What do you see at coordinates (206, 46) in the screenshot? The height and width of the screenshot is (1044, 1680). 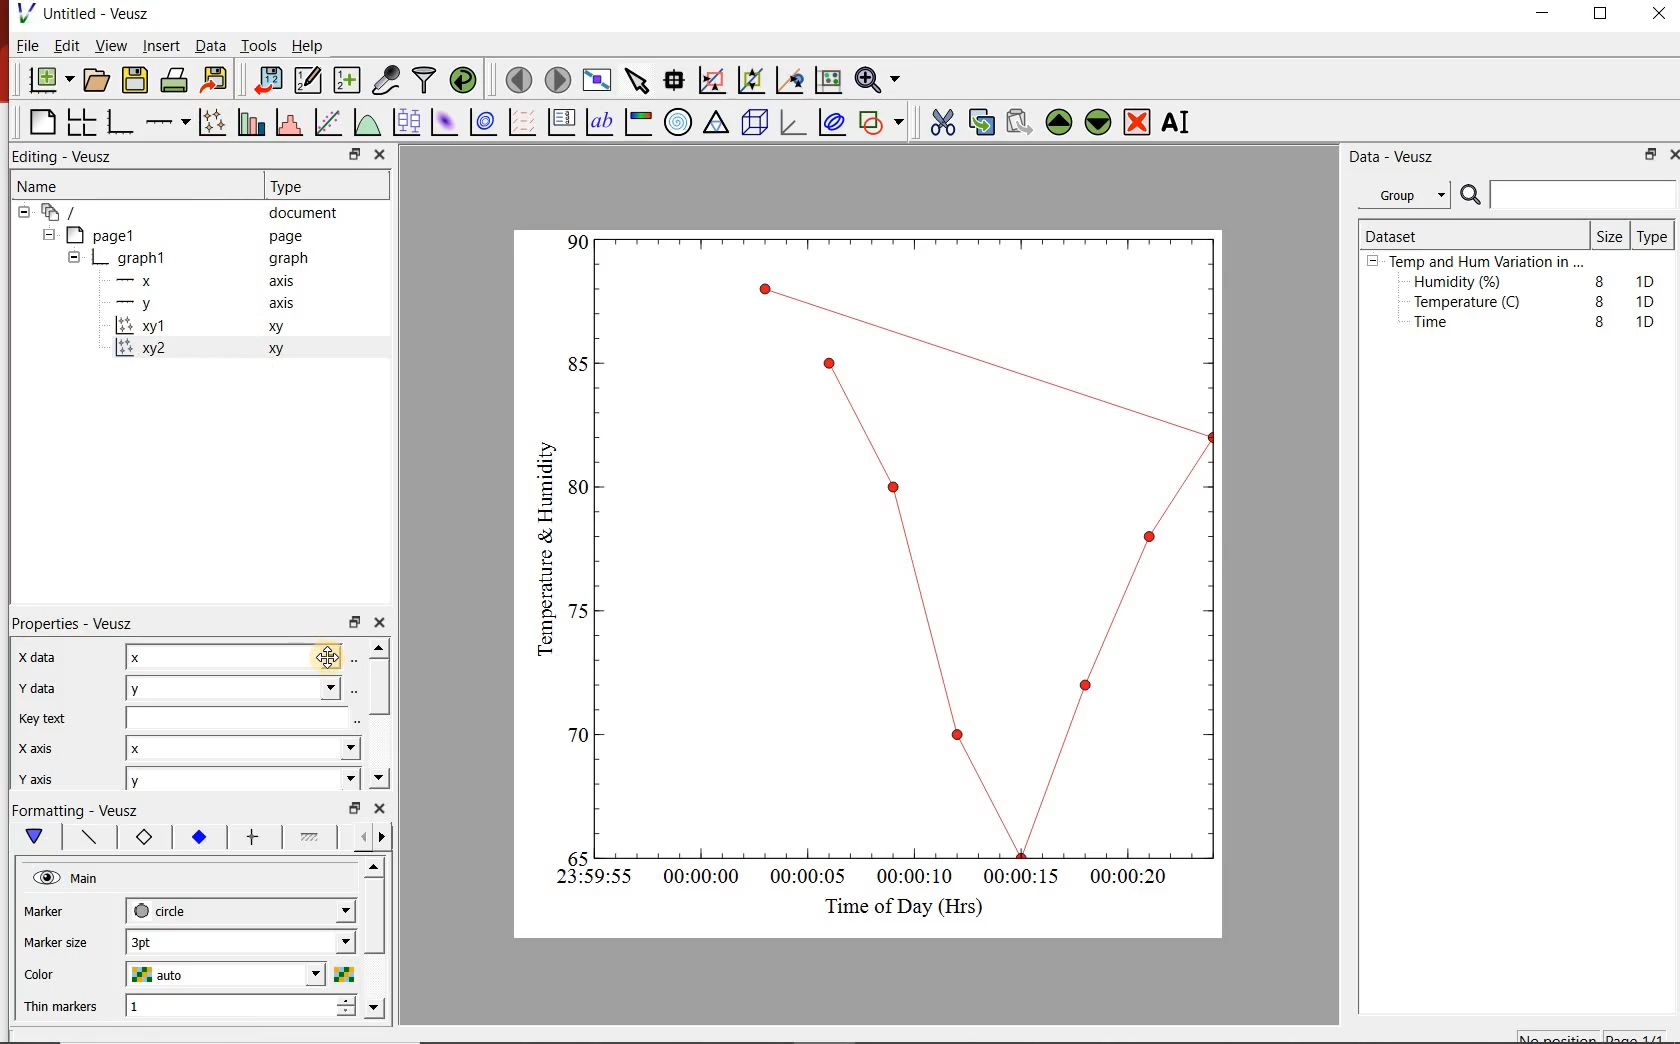 I see `Data` at bounding box center [206, 46].